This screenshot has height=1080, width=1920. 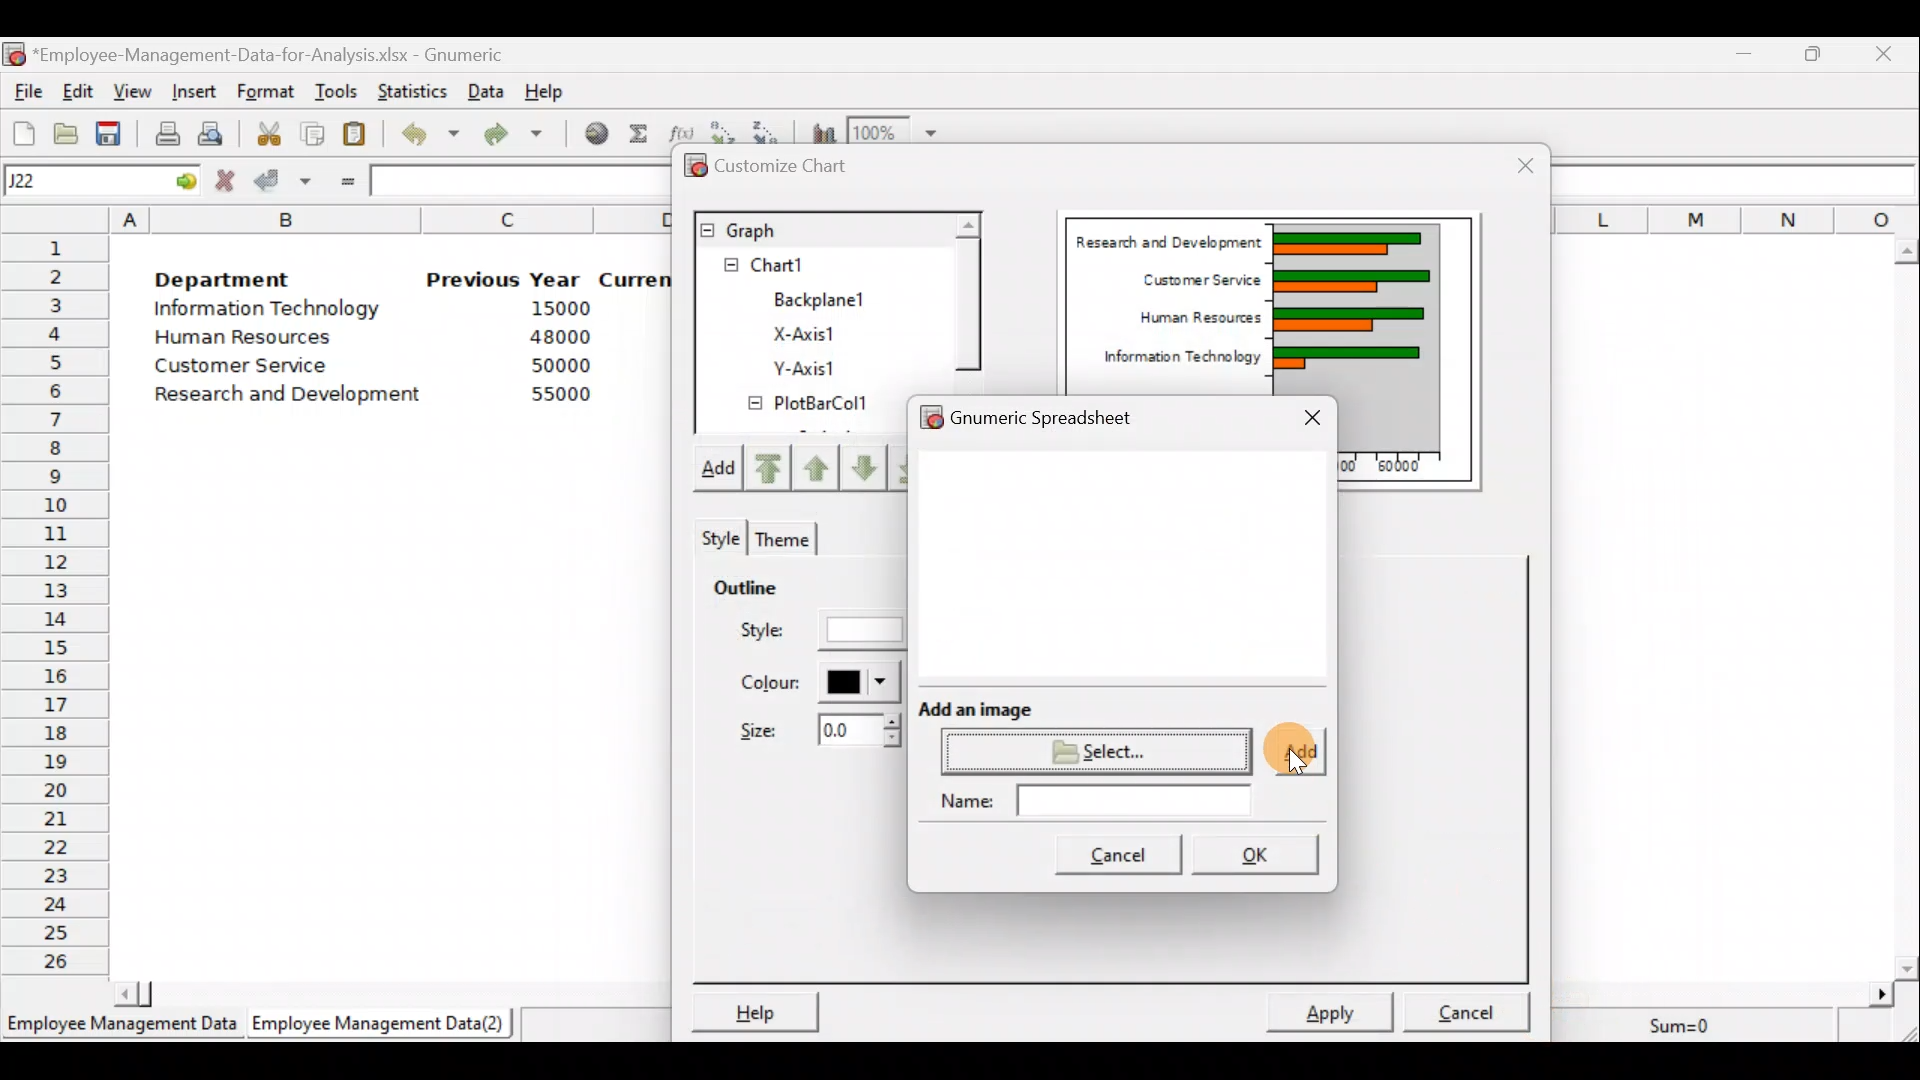 What do you see at coordinates (232, 366) in the screenshot?
I see `Customer Service` at bounding box center [232, 366].